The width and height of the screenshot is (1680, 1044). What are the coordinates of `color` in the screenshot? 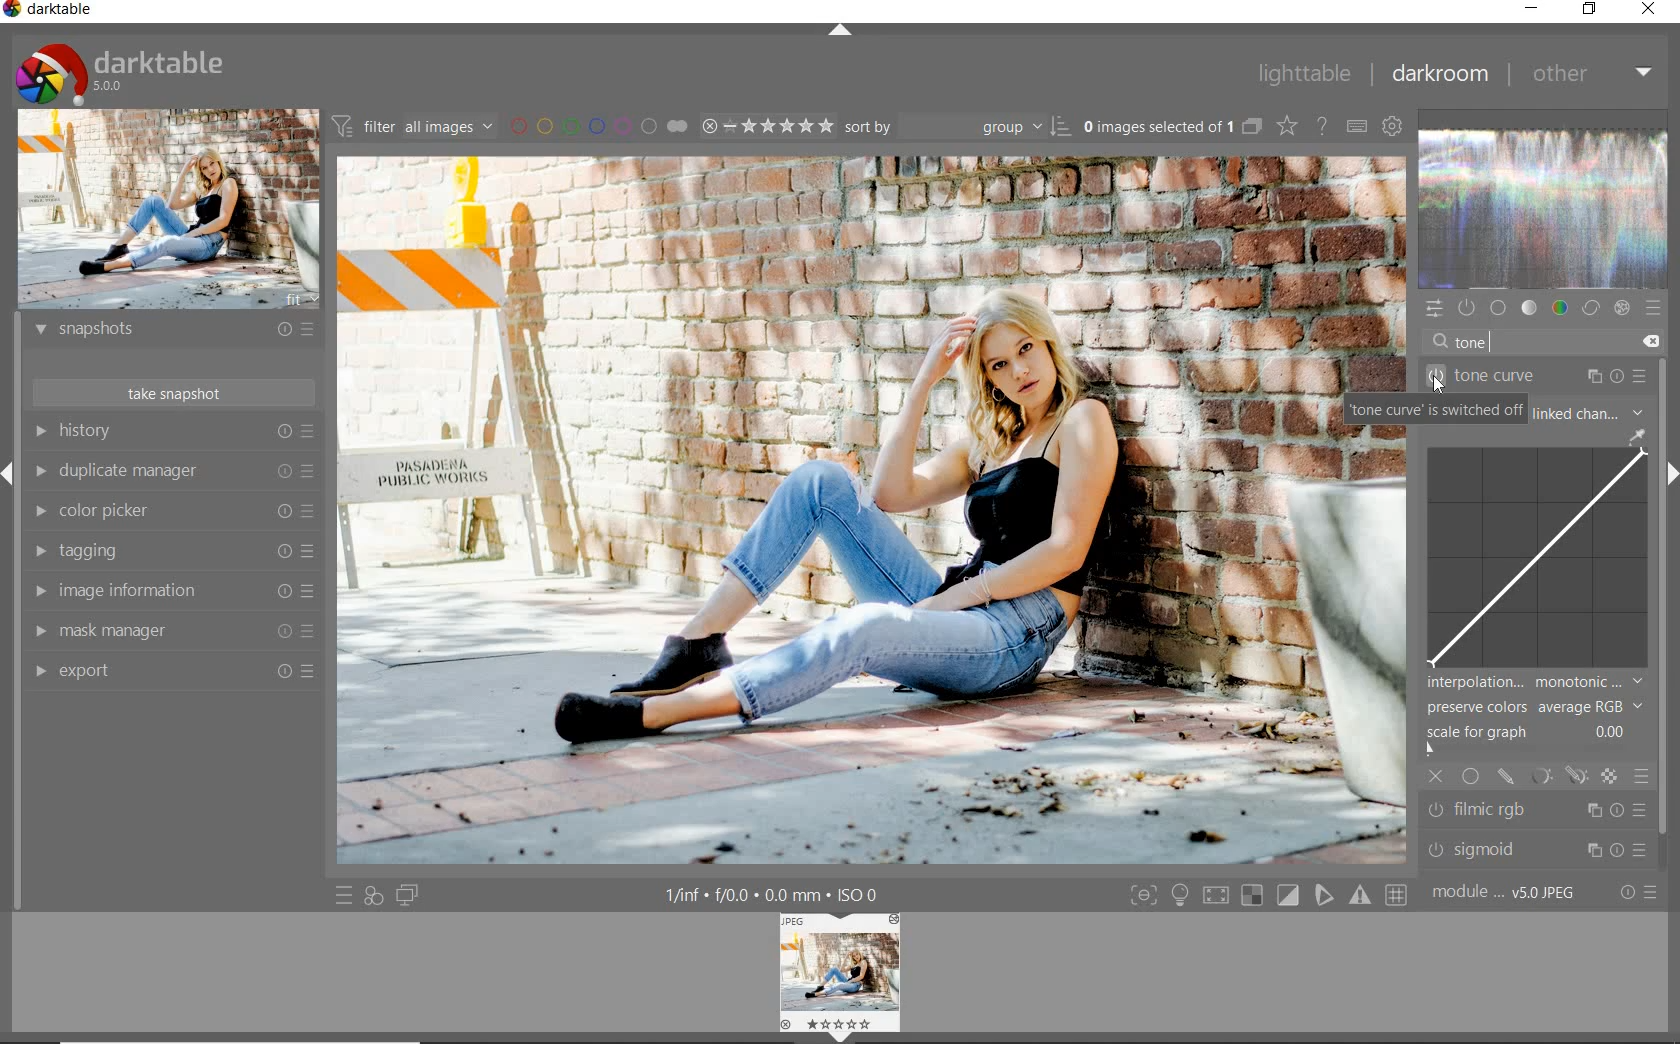 It's located at (1558, 309).